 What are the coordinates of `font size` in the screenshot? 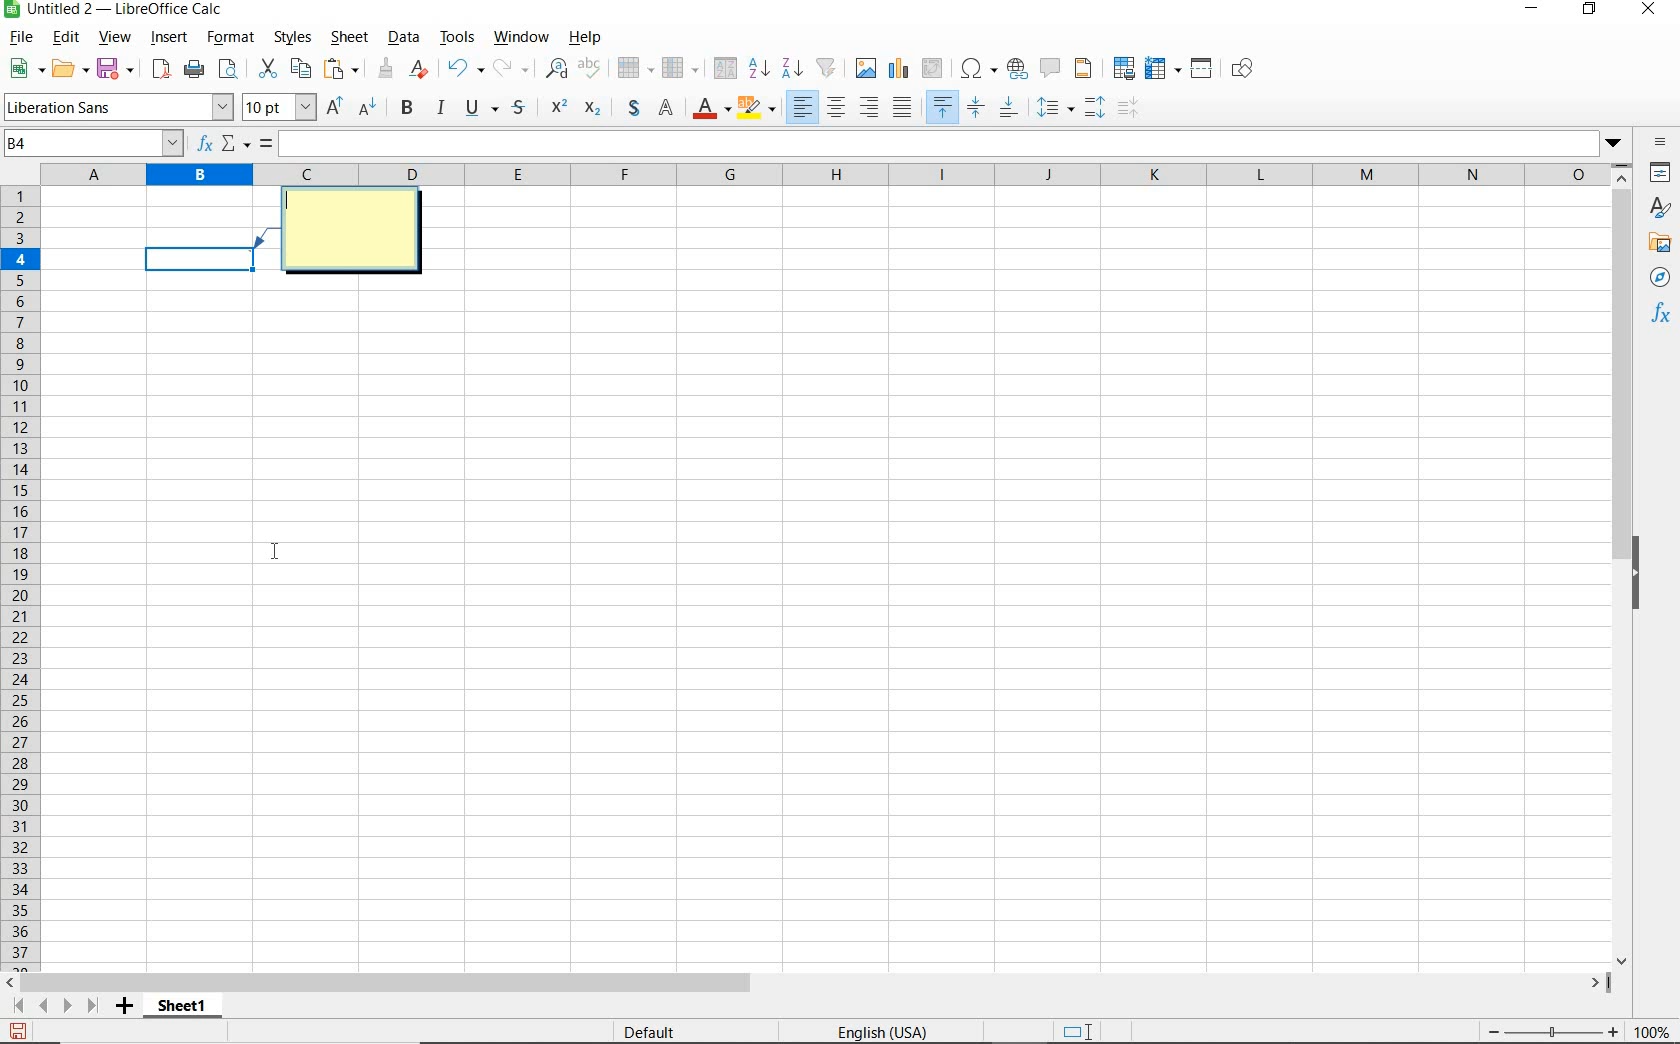 It's located at (280, 107).